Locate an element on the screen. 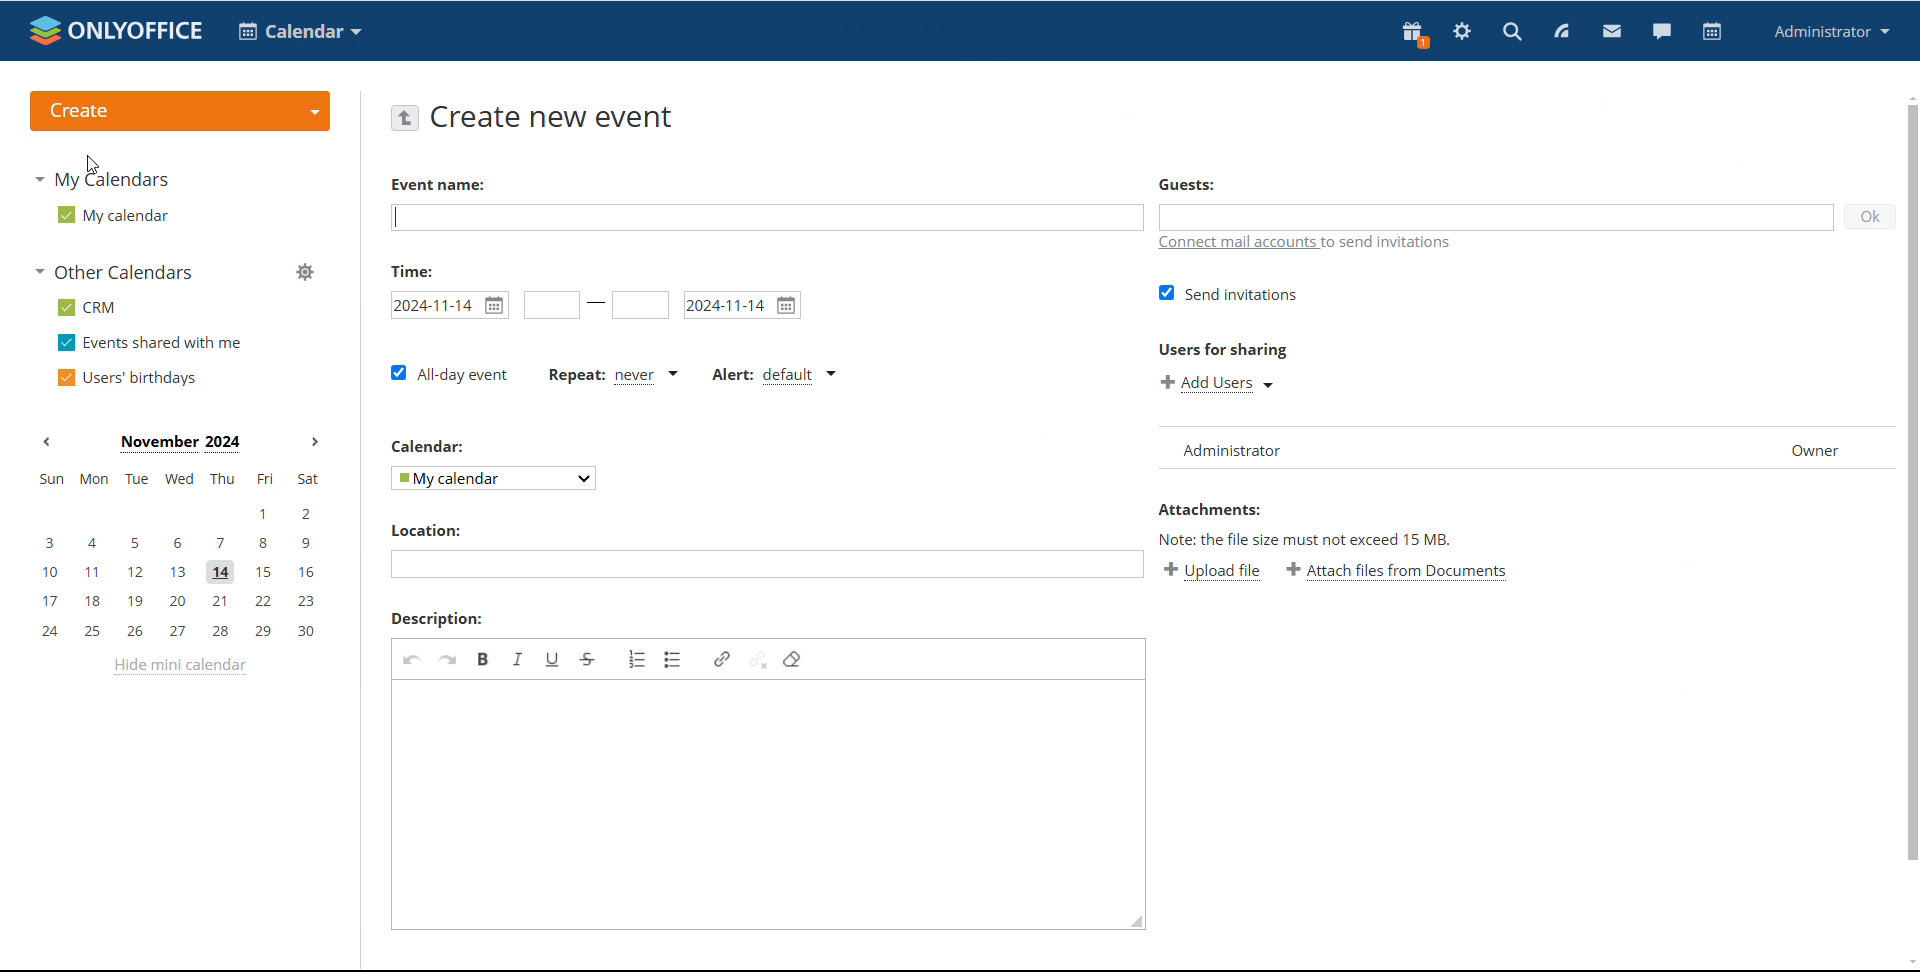 The image size is (1920, 972). Month on display is located at coordinates (180, 444).